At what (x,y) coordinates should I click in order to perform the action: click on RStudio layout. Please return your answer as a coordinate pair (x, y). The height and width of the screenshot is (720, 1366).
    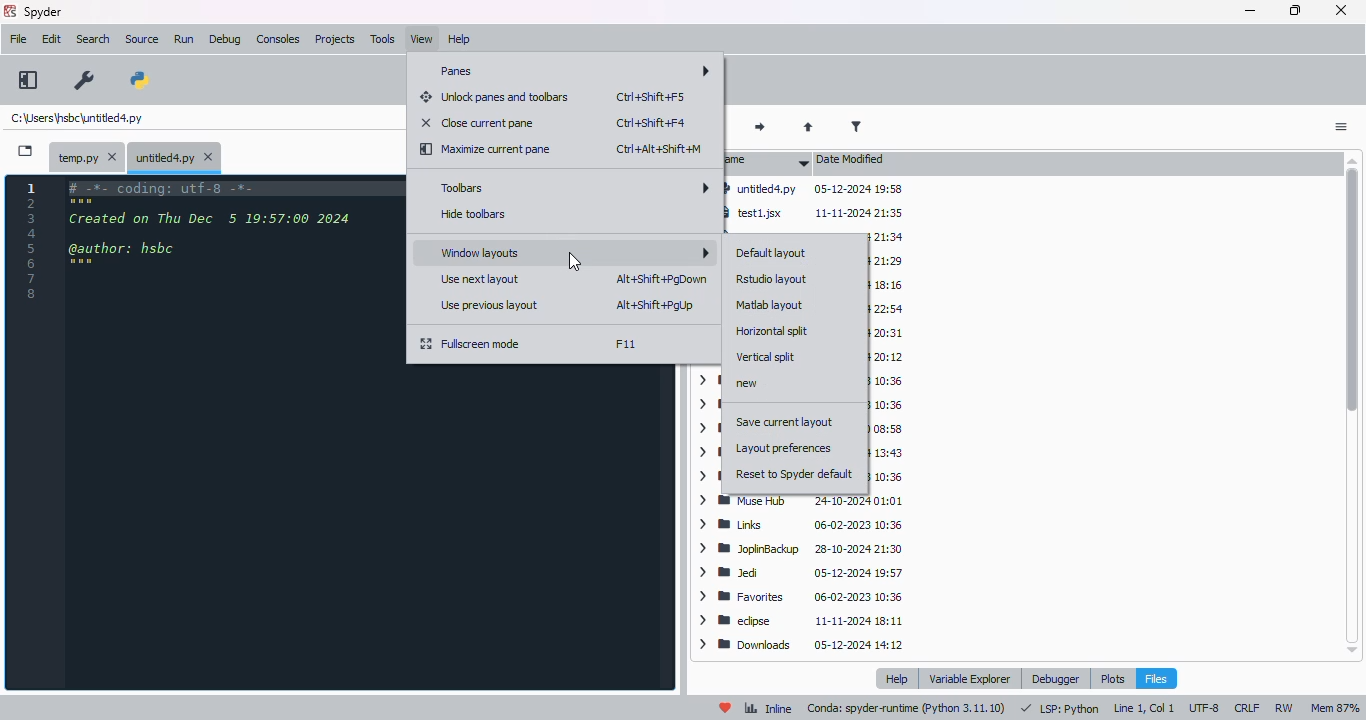
    Looking at the image, I should click on (772, 279).